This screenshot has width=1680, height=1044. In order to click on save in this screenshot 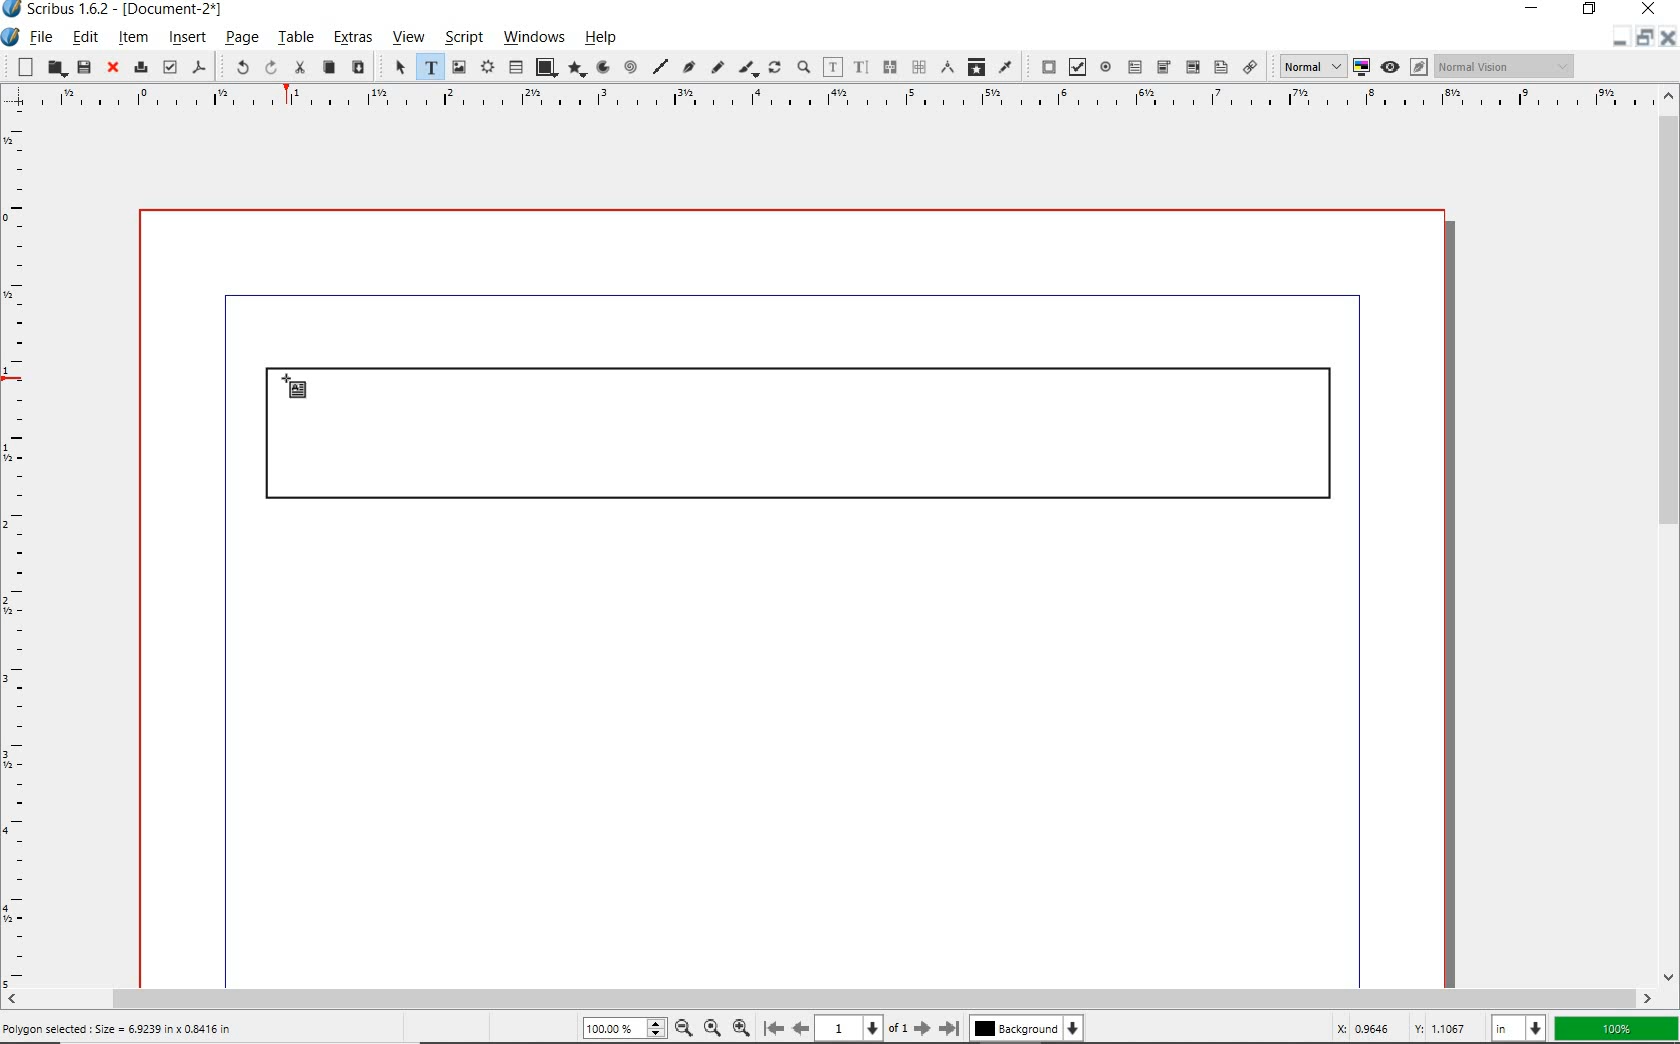, I will do `click(84, 67)`.